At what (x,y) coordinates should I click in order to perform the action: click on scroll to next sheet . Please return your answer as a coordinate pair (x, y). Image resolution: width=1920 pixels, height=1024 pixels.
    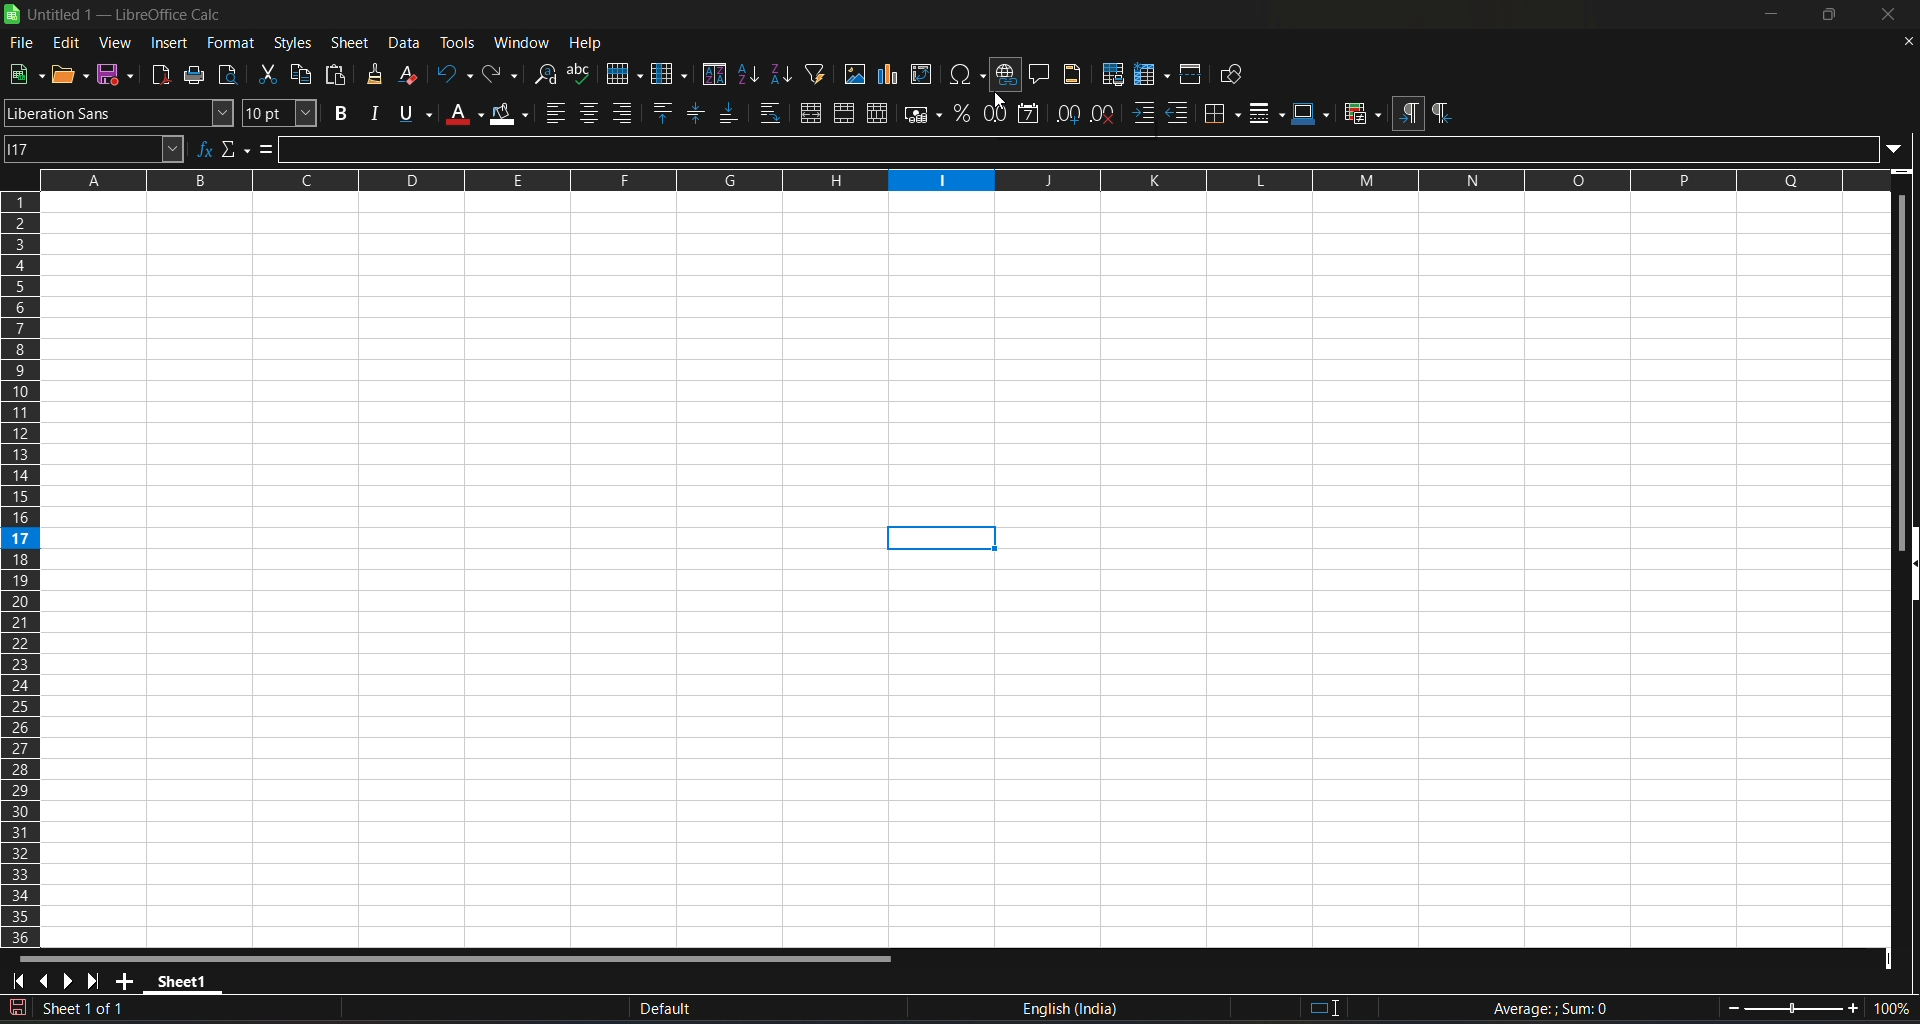
    Looking at the image, I should click on (67, 982).